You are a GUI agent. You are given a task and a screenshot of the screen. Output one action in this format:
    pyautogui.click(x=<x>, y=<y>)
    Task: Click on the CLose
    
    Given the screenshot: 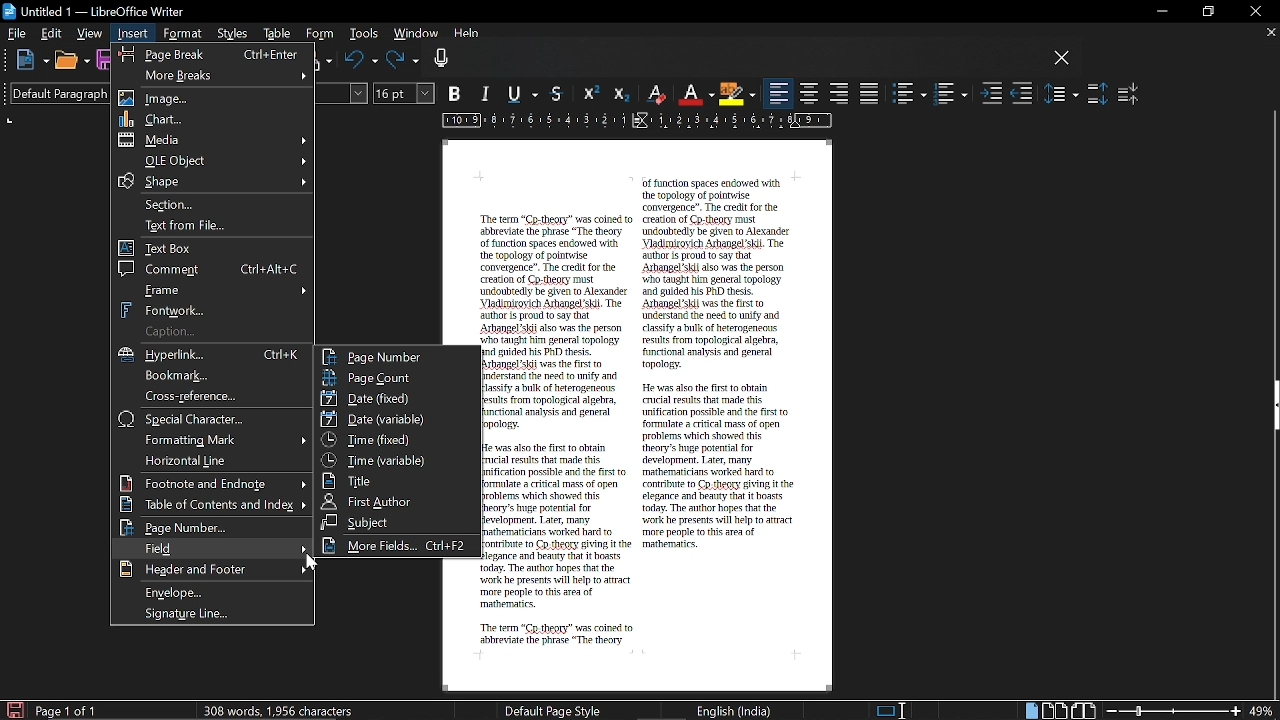 What is the action you would take?
    pyautogui.click(x=1062, y=59)
    